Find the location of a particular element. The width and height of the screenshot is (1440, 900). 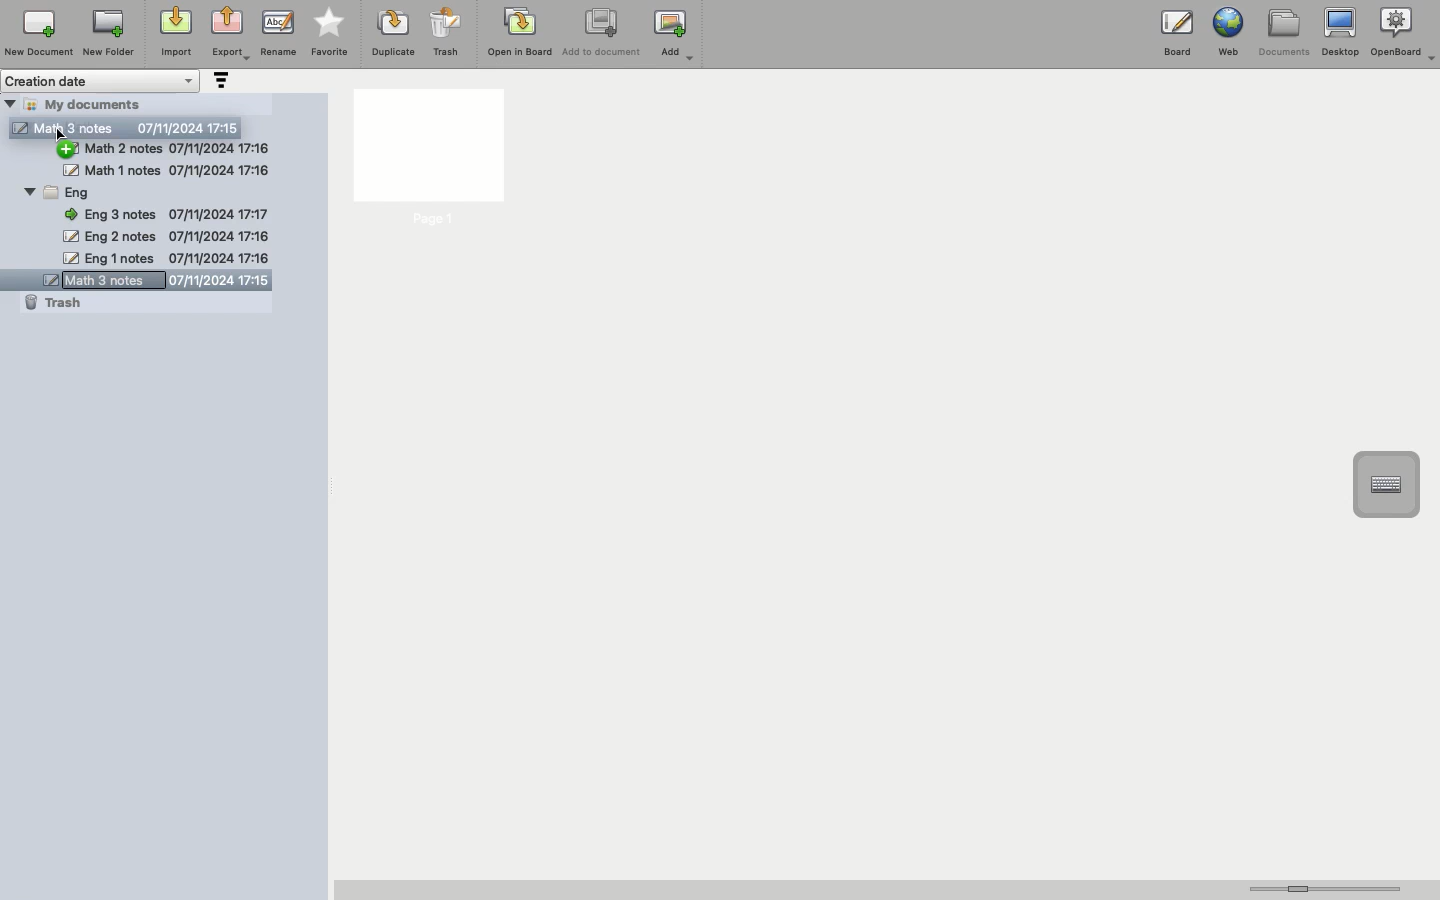

Open in board is located at coordinates (520, 31).